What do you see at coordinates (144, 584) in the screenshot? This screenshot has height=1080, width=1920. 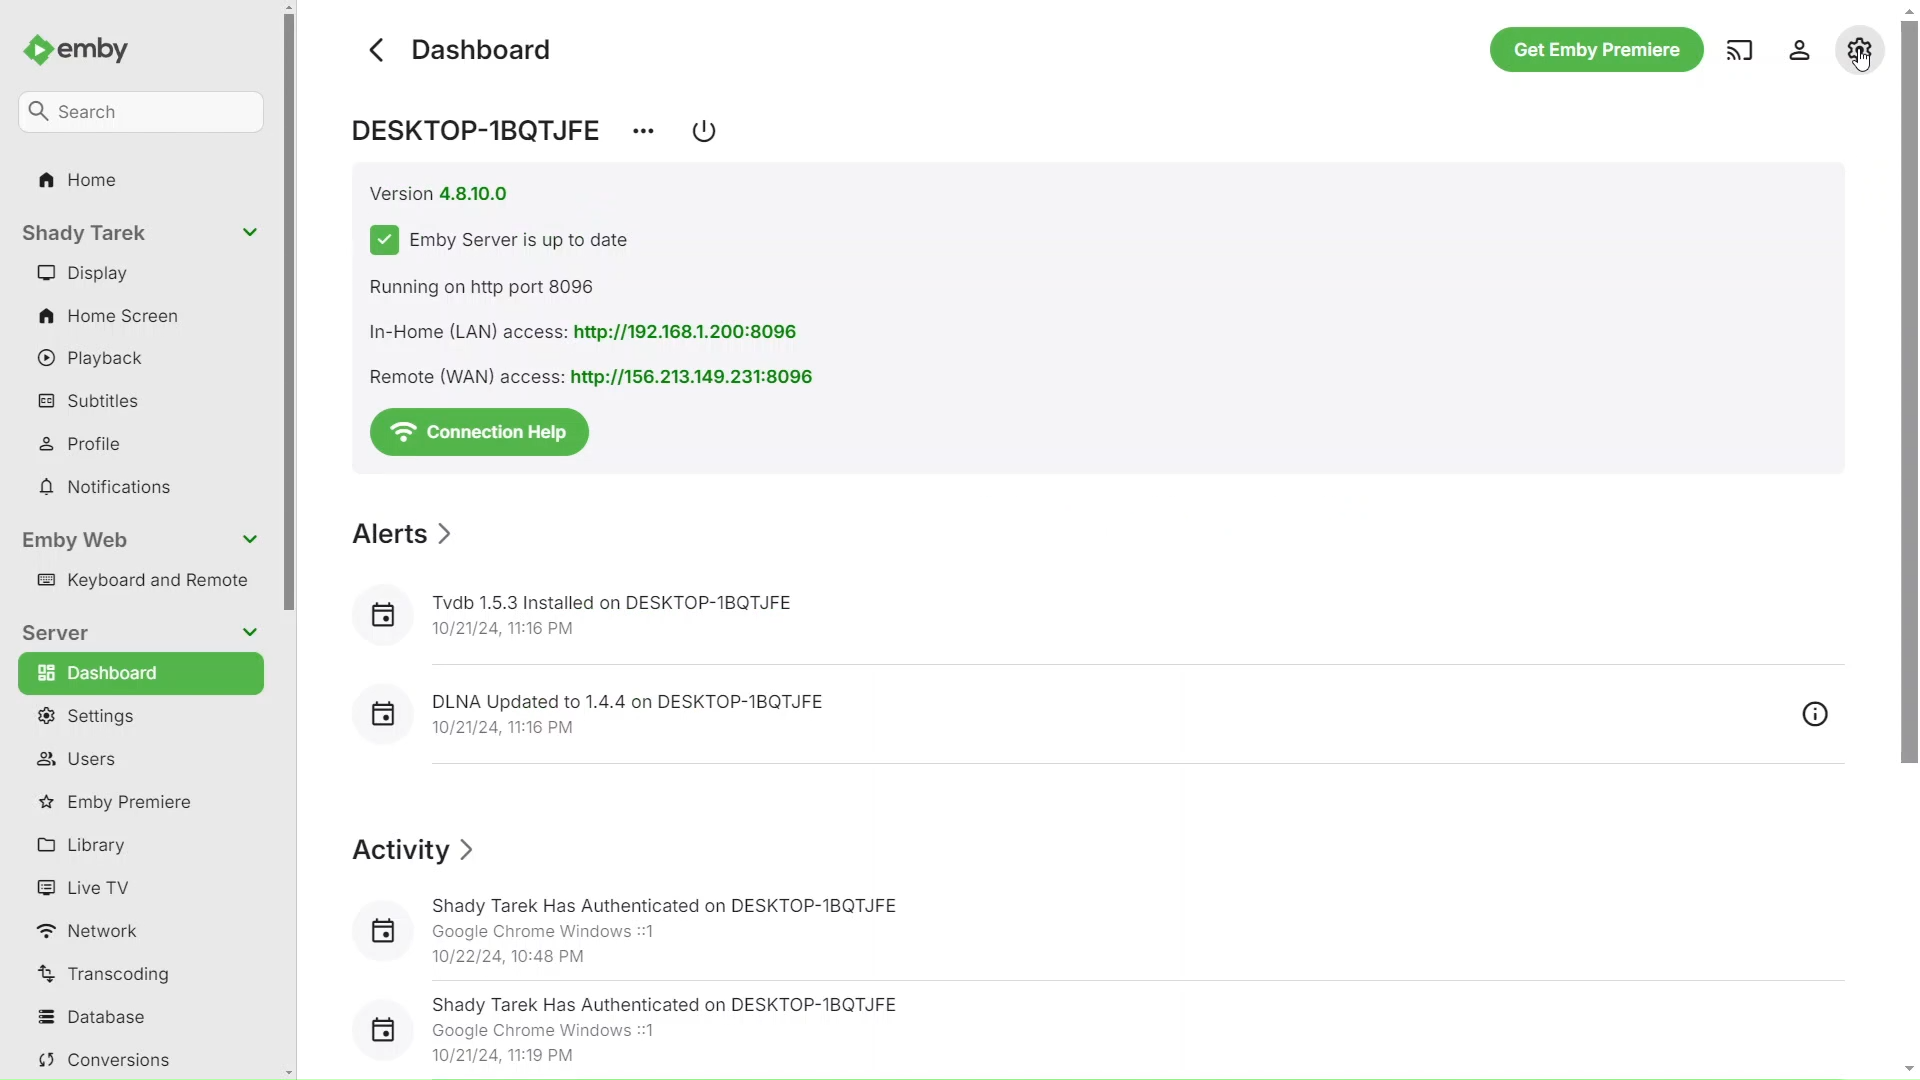 I see `Keyboard and Remote` at bounding box center [144, 584].